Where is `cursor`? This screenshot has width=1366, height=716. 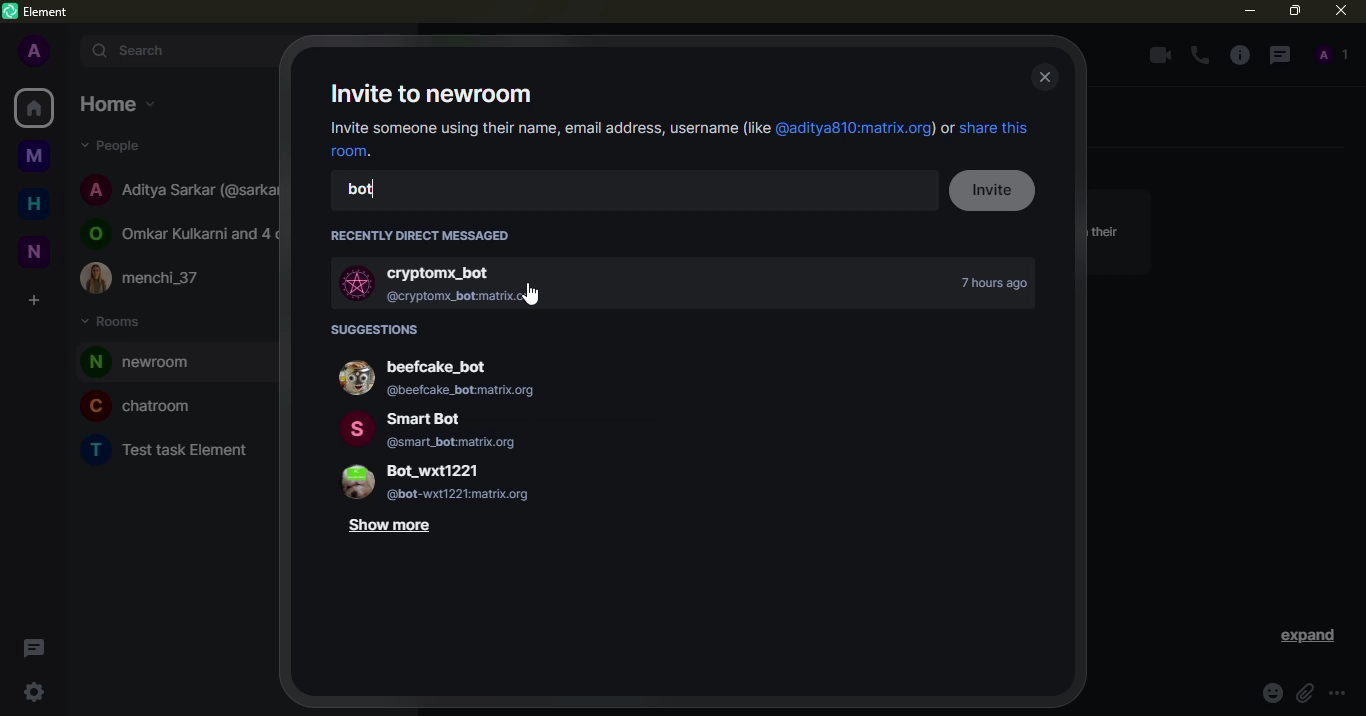
cursor is located at coordinates (529, 298).